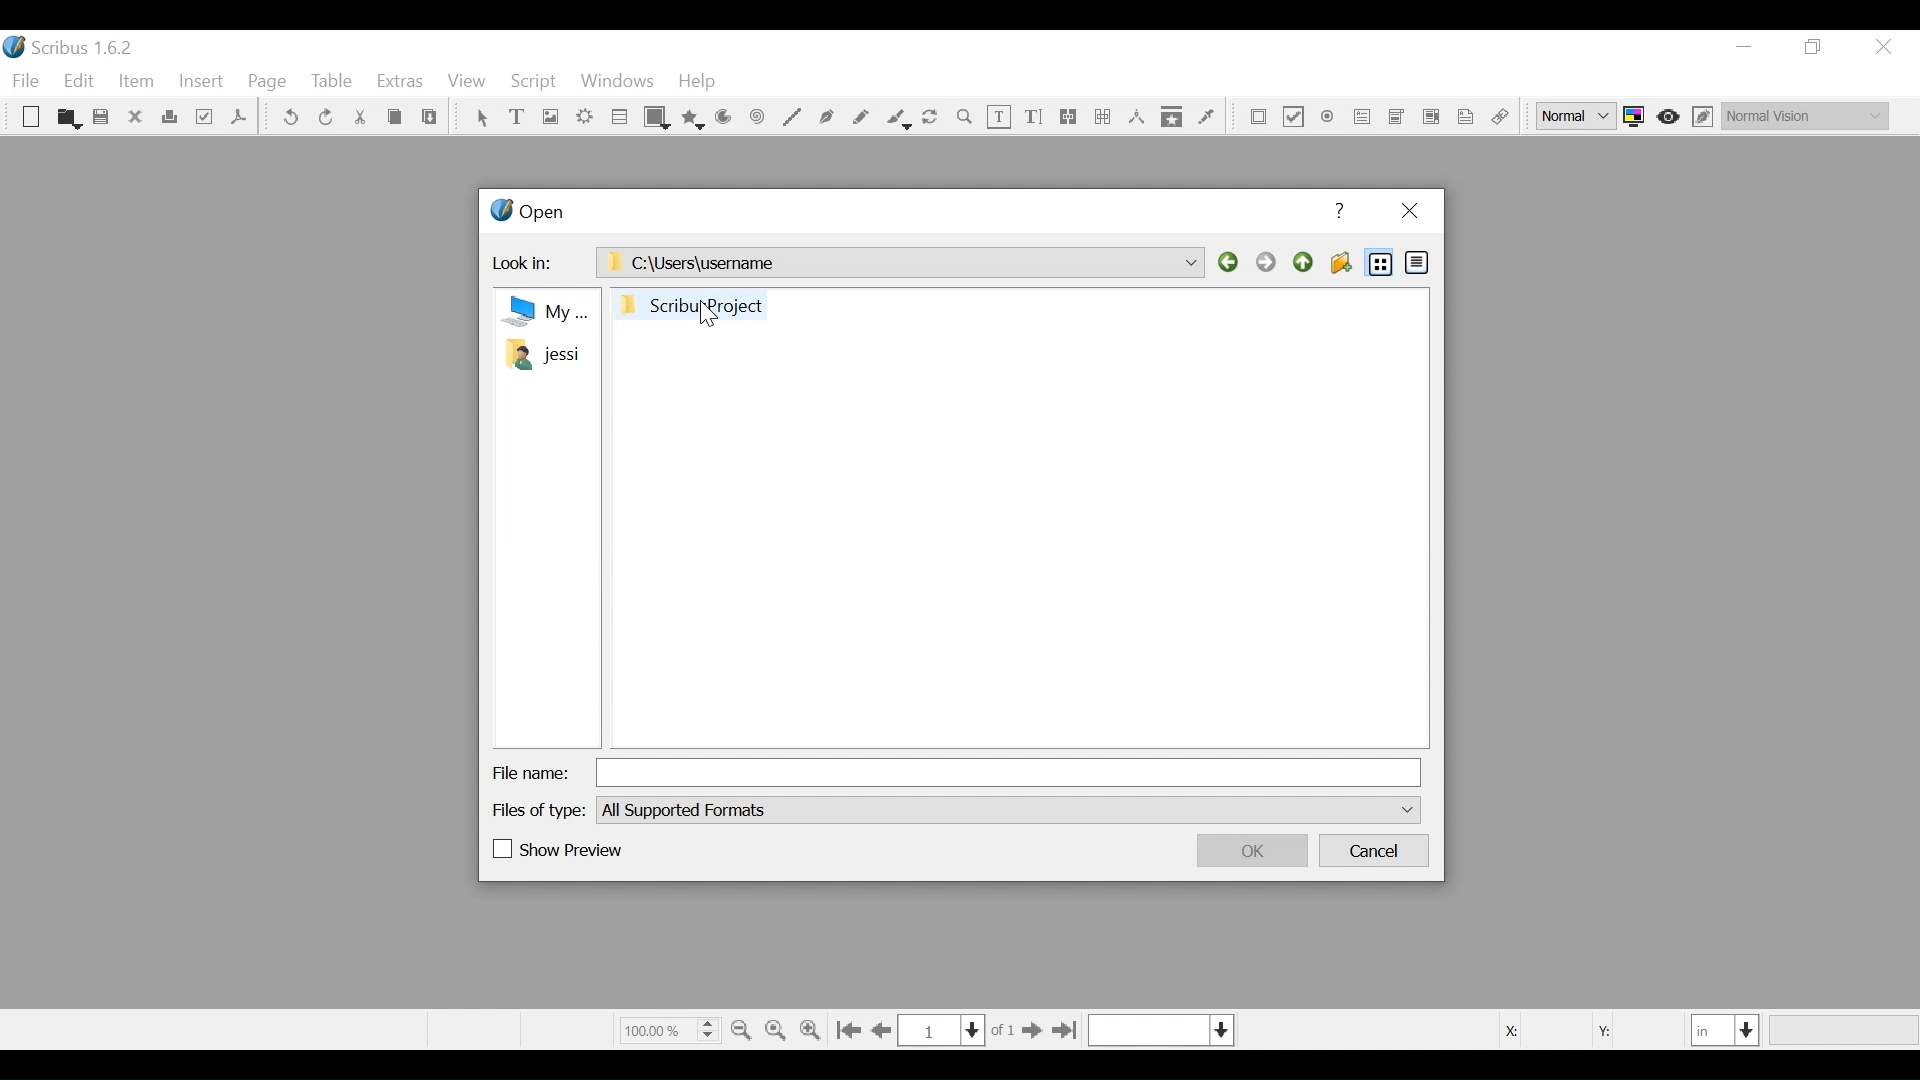 The height and width of the screenshot is (1080, 1920). I want to click on Parent Directory, so click(1305, 262).